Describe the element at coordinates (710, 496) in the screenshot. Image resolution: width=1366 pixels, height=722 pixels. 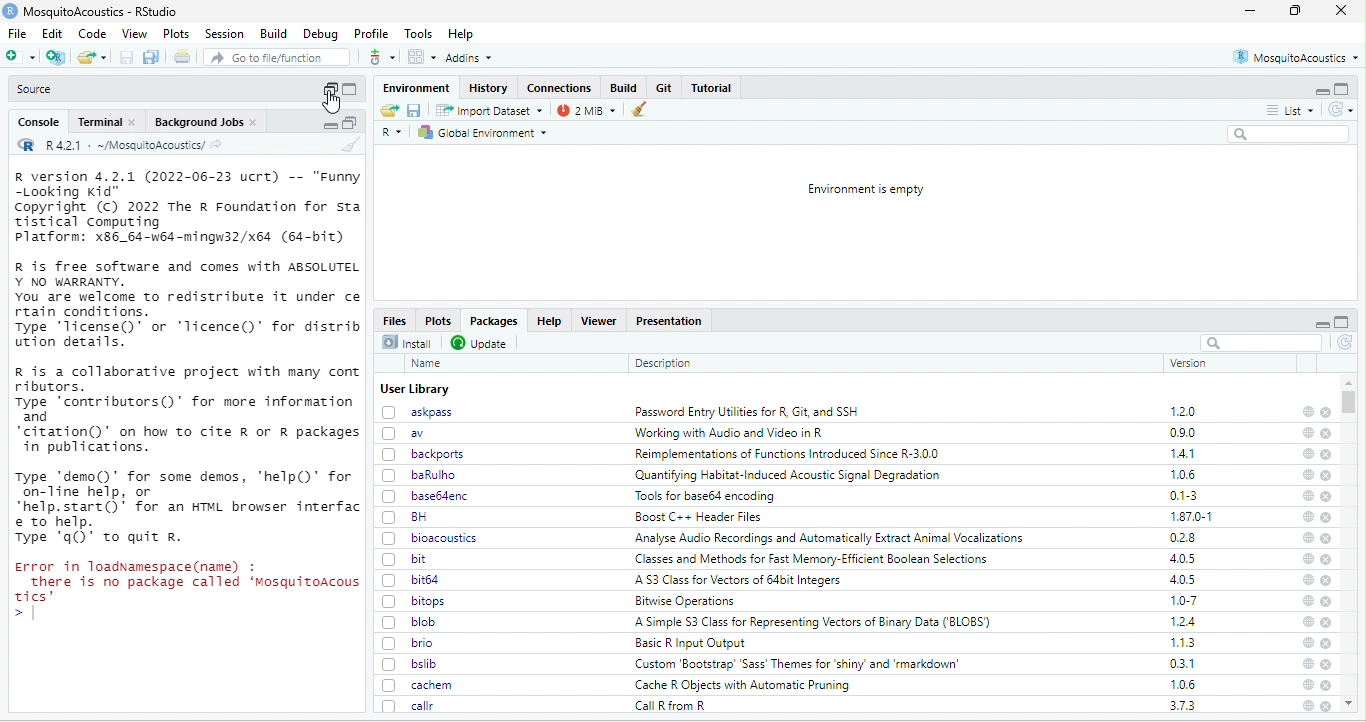
I see `Tools for base64 encoding` at that location.